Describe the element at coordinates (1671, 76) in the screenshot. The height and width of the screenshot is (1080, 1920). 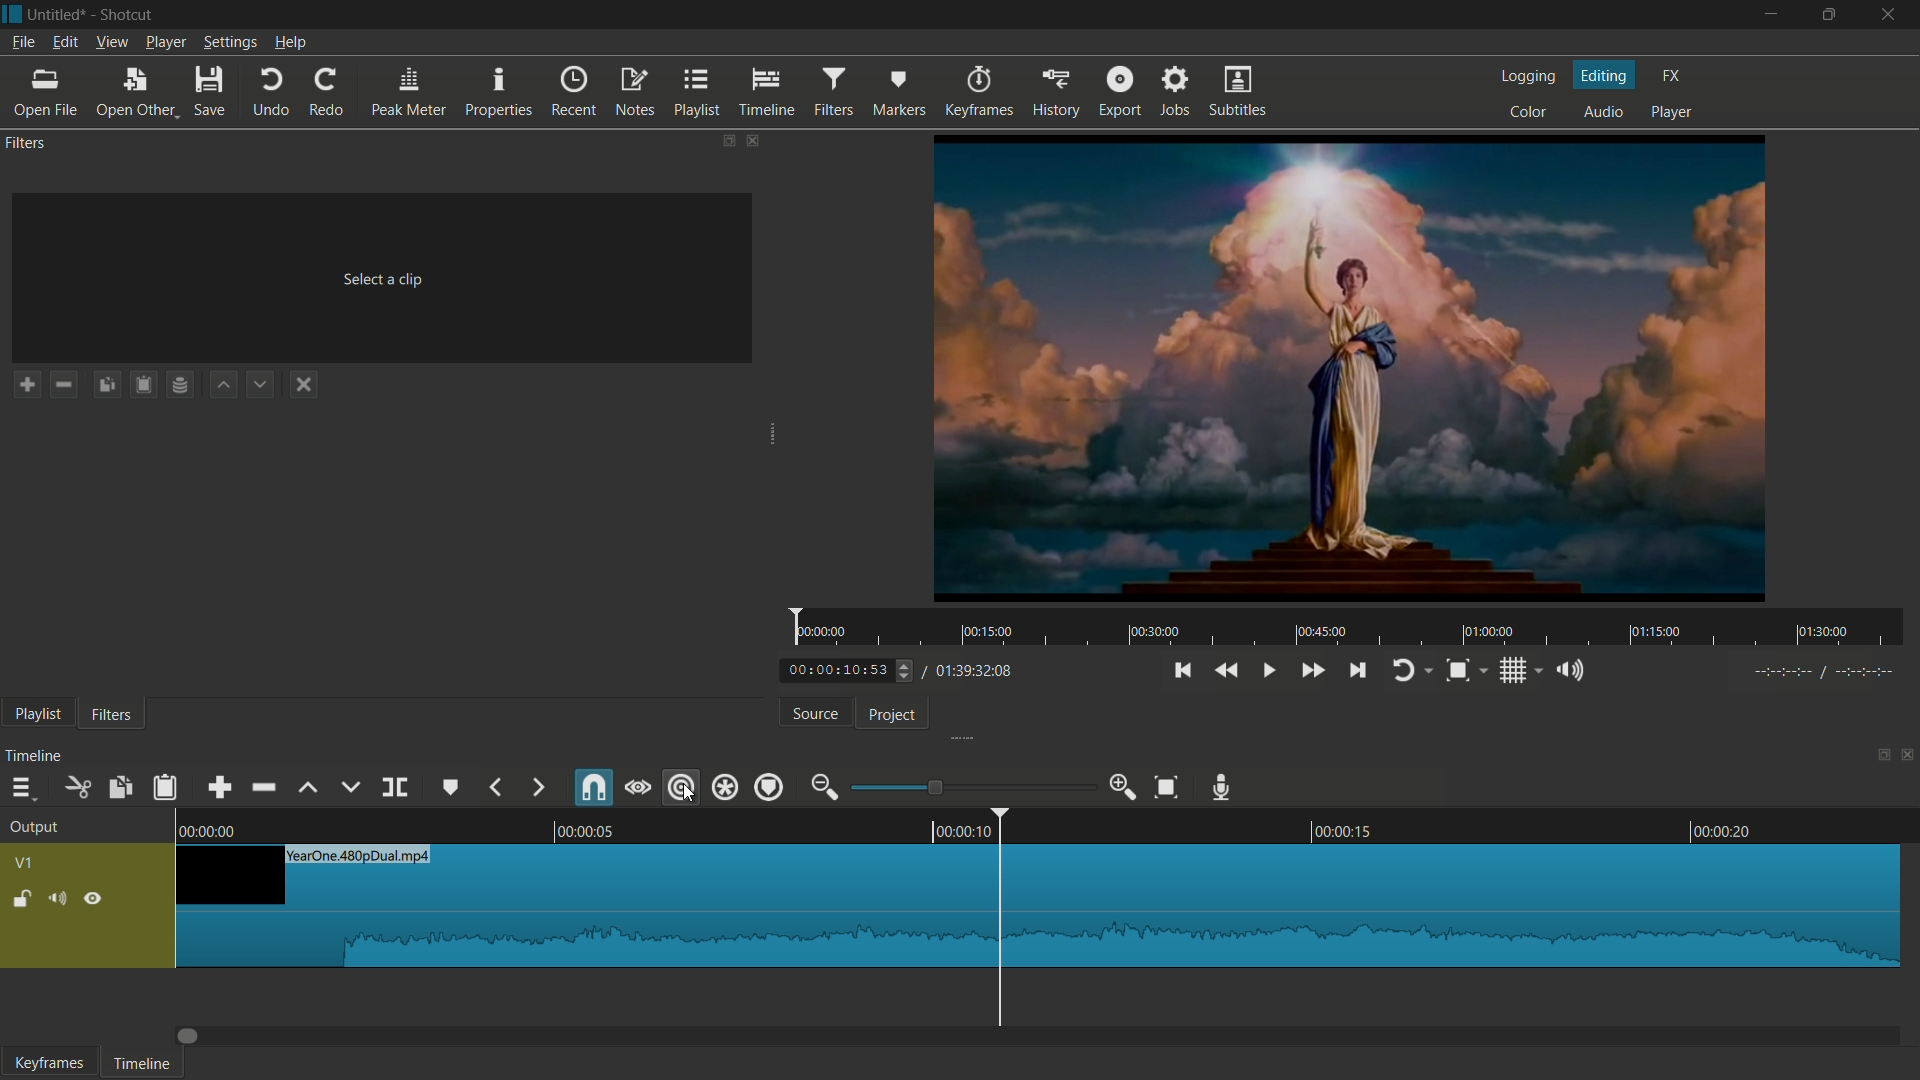
I see `fx` at that location.